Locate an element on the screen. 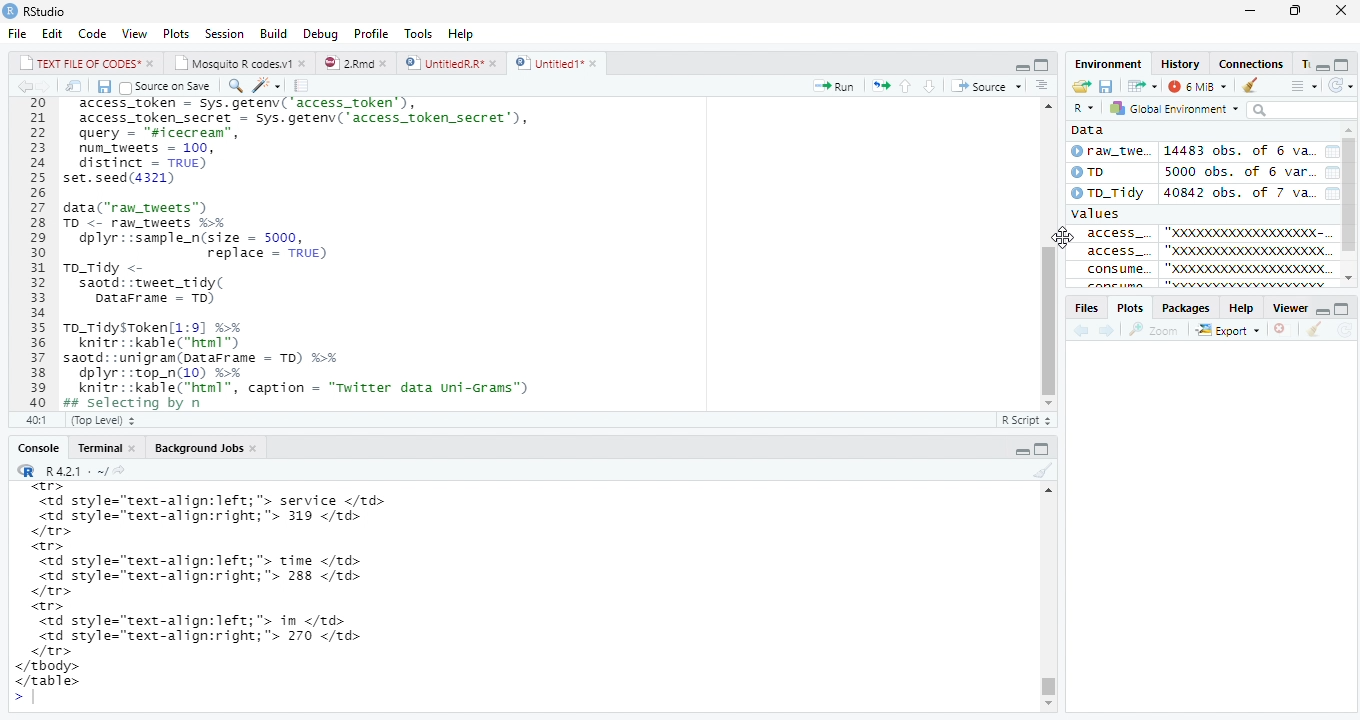 This screenshot has width=1360, height=720. D | UntitledR.R* is located at coordinates (448, 63).